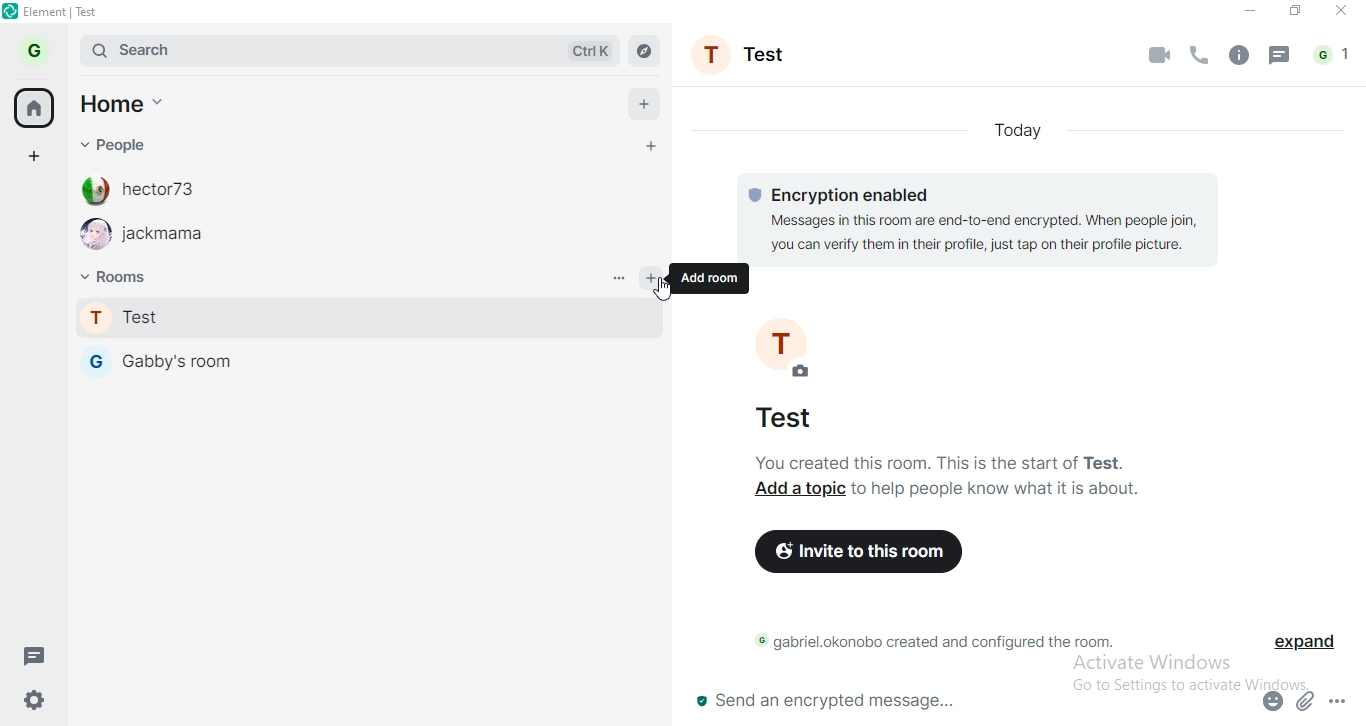 The height and width of the screenshot is (726, 1366). I want to click on message, so click(1280, 55).